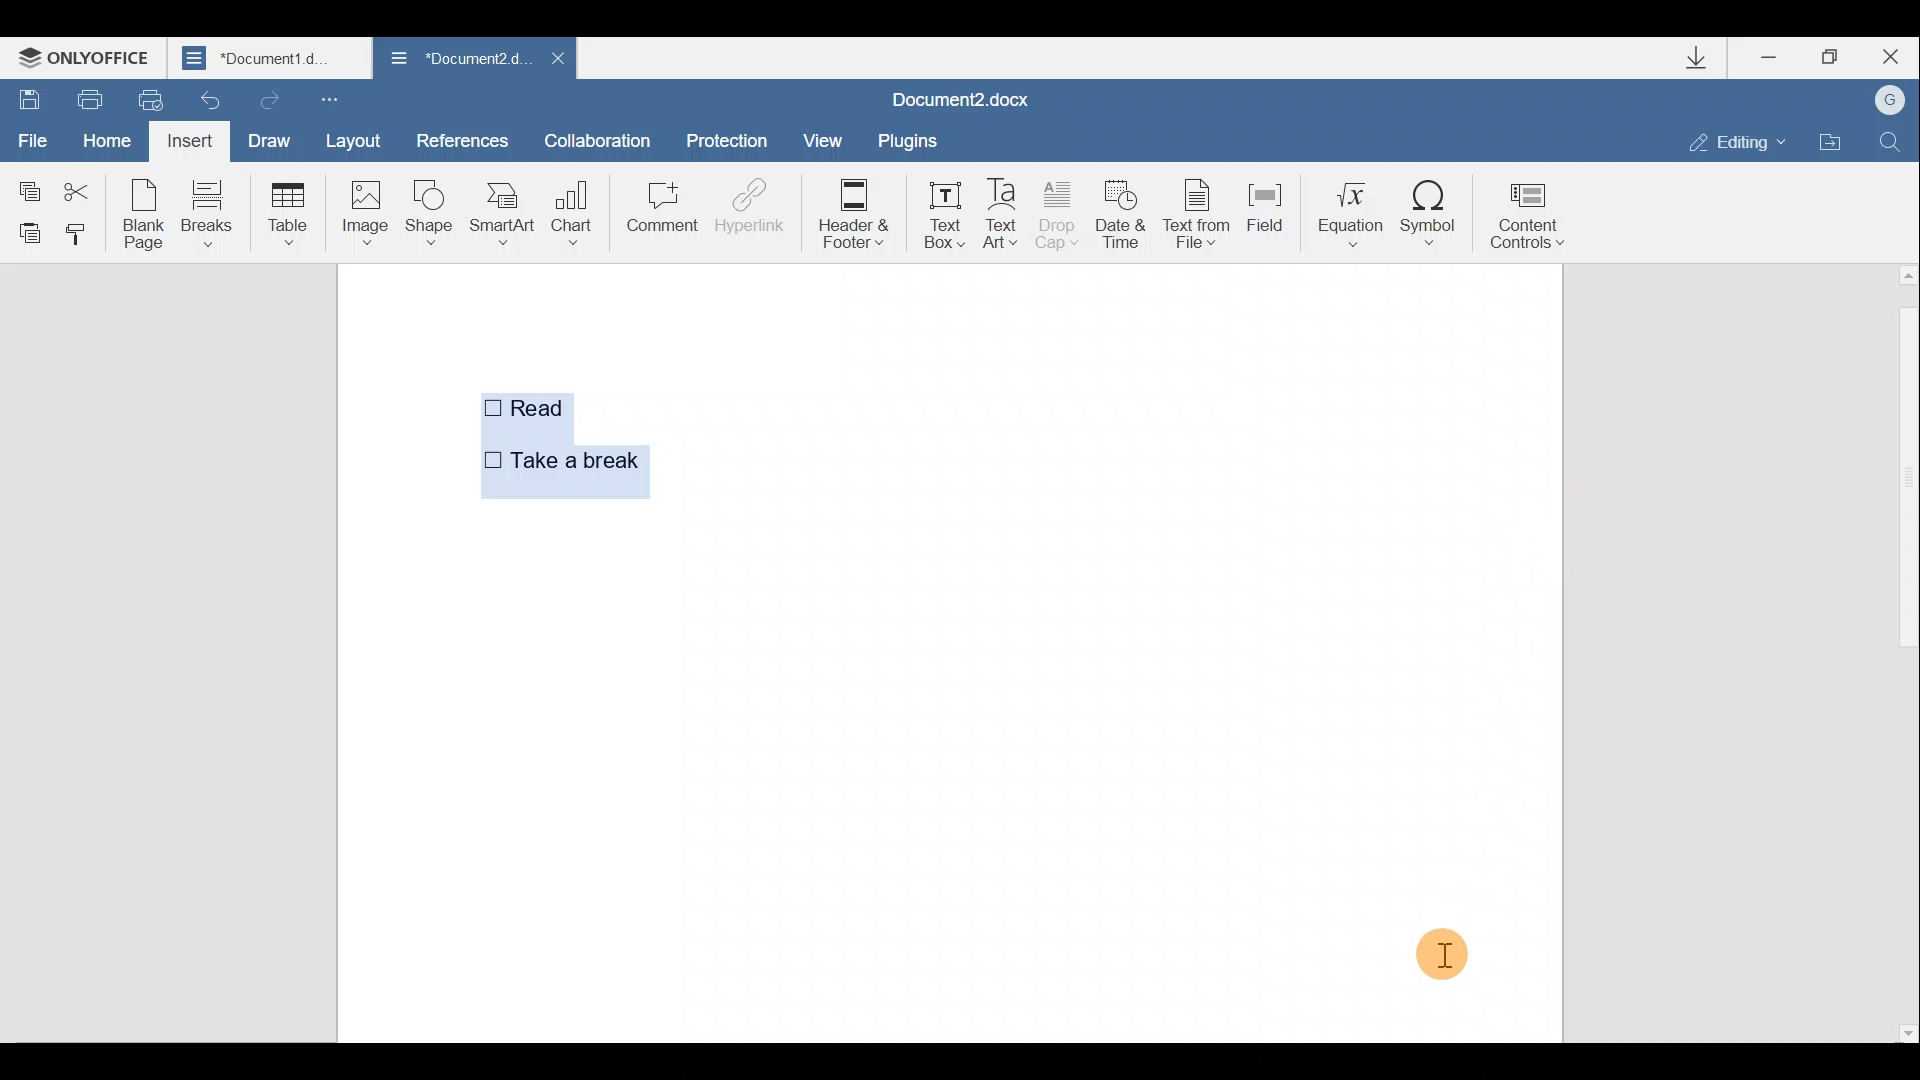 The image size is (1920, 1080). What do you see at coordinates (1903, 652) in the screenshot?
I see `Scroll bar` at bounding box center [1903, 652].